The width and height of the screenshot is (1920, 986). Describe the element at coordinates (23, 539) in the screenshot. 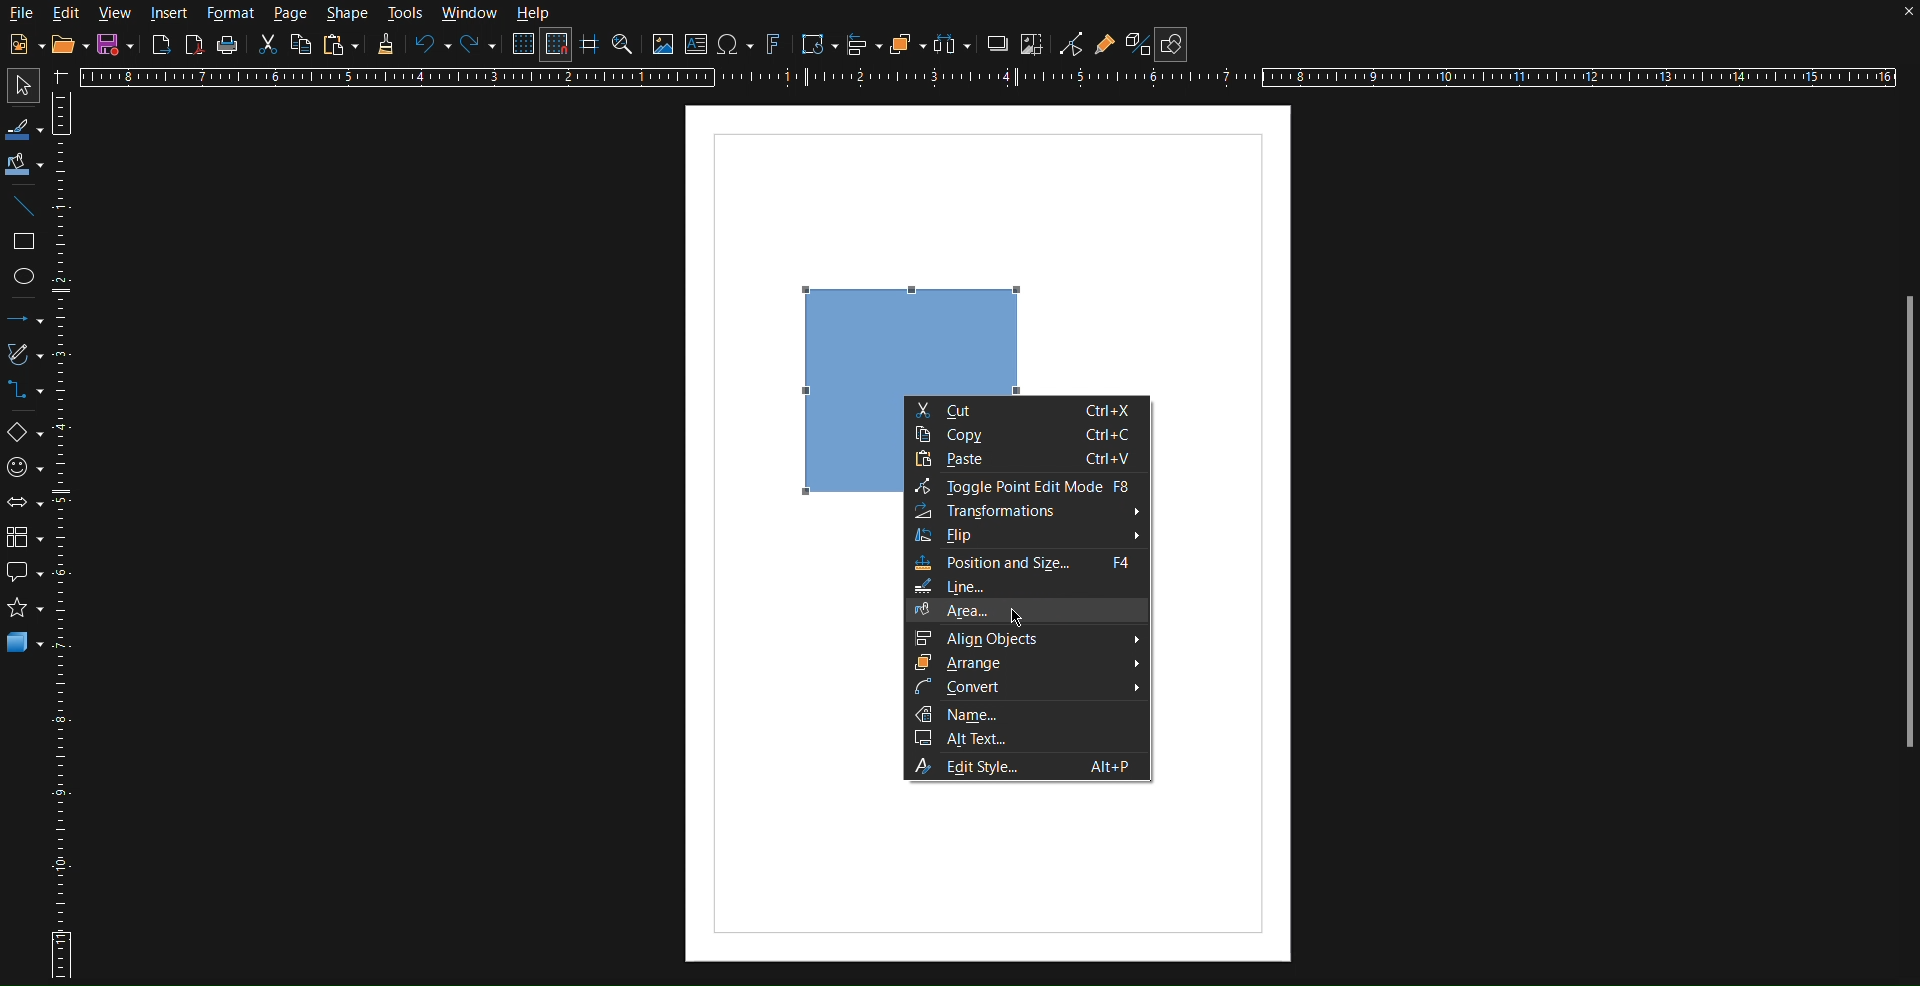

I see `Flowchart` at that location.